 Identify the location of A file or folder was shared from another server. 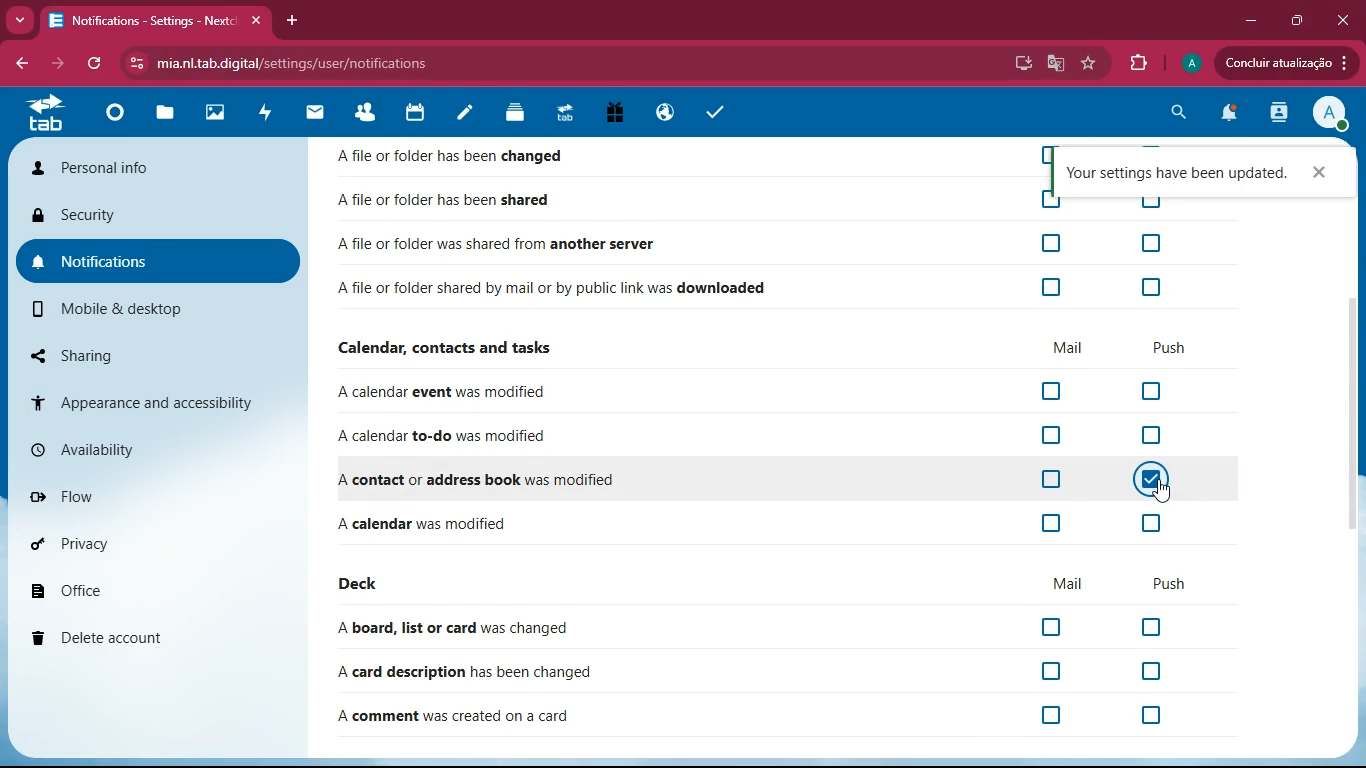
(497, 245).